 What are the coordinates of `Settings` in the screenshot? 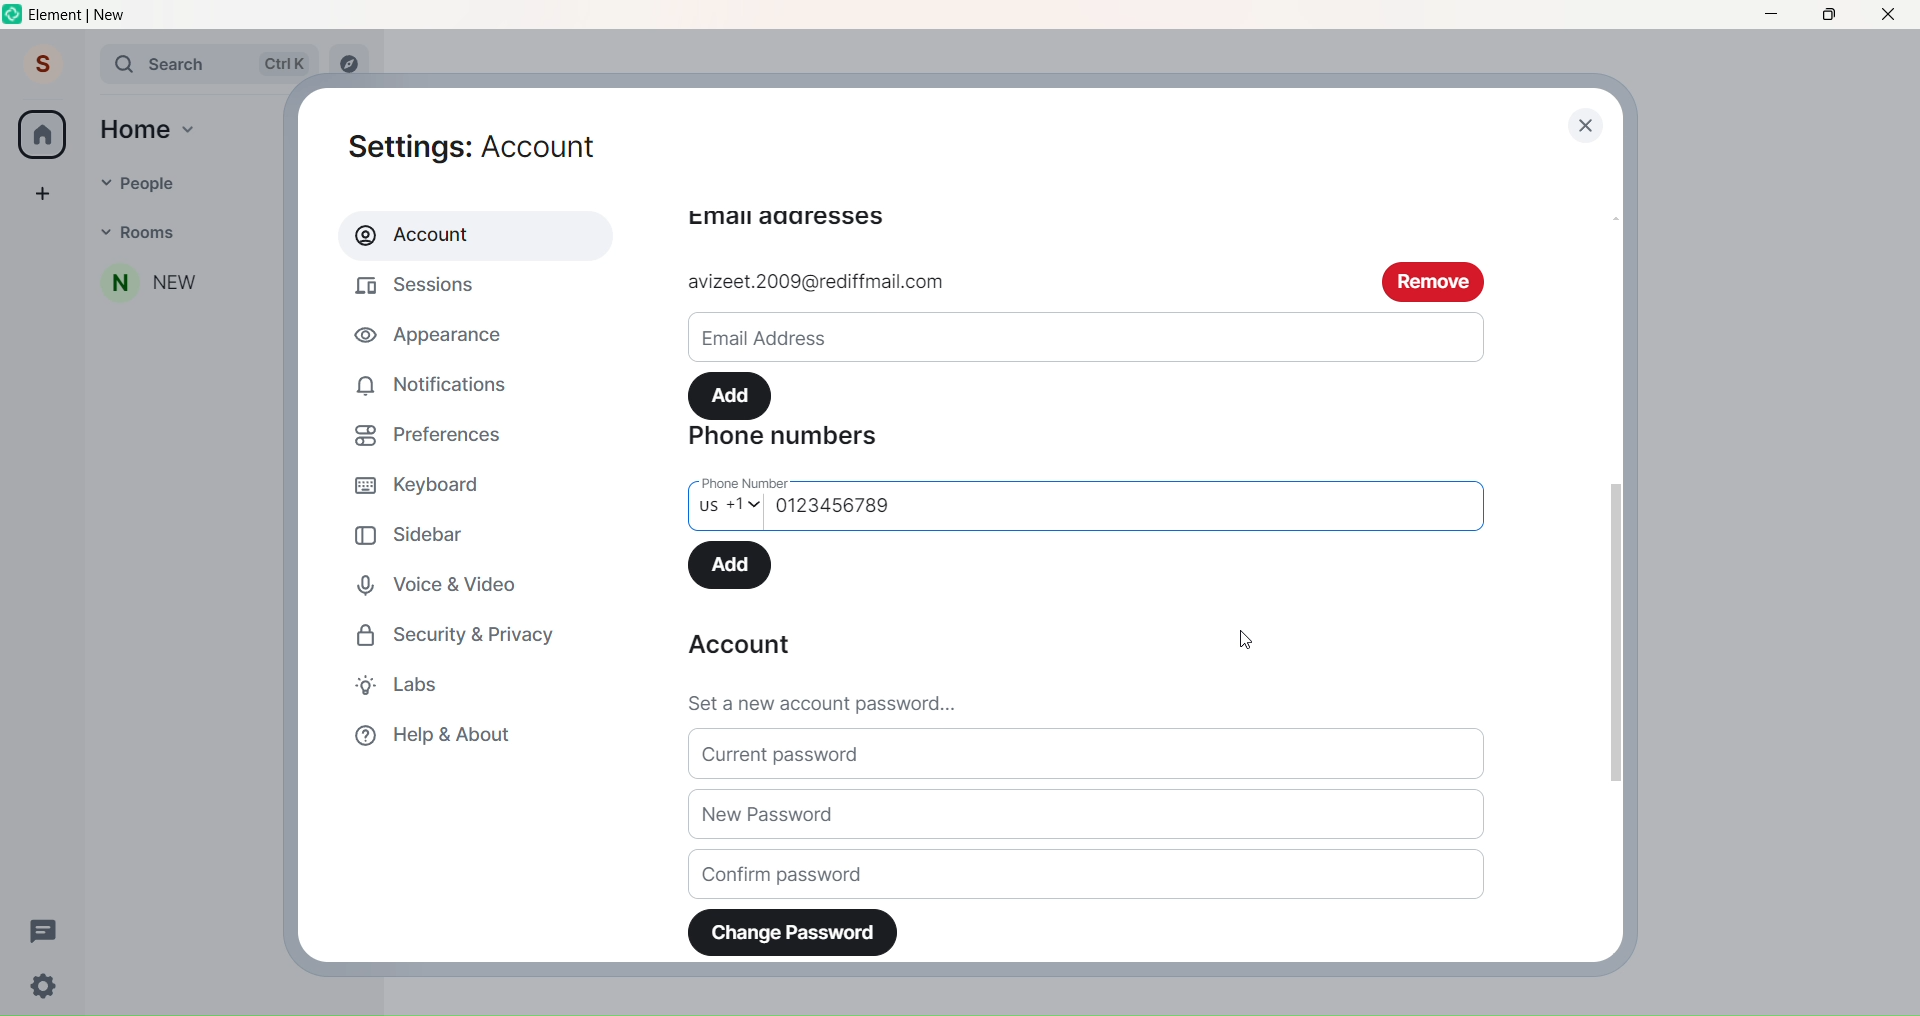 It's located at (487, 144).